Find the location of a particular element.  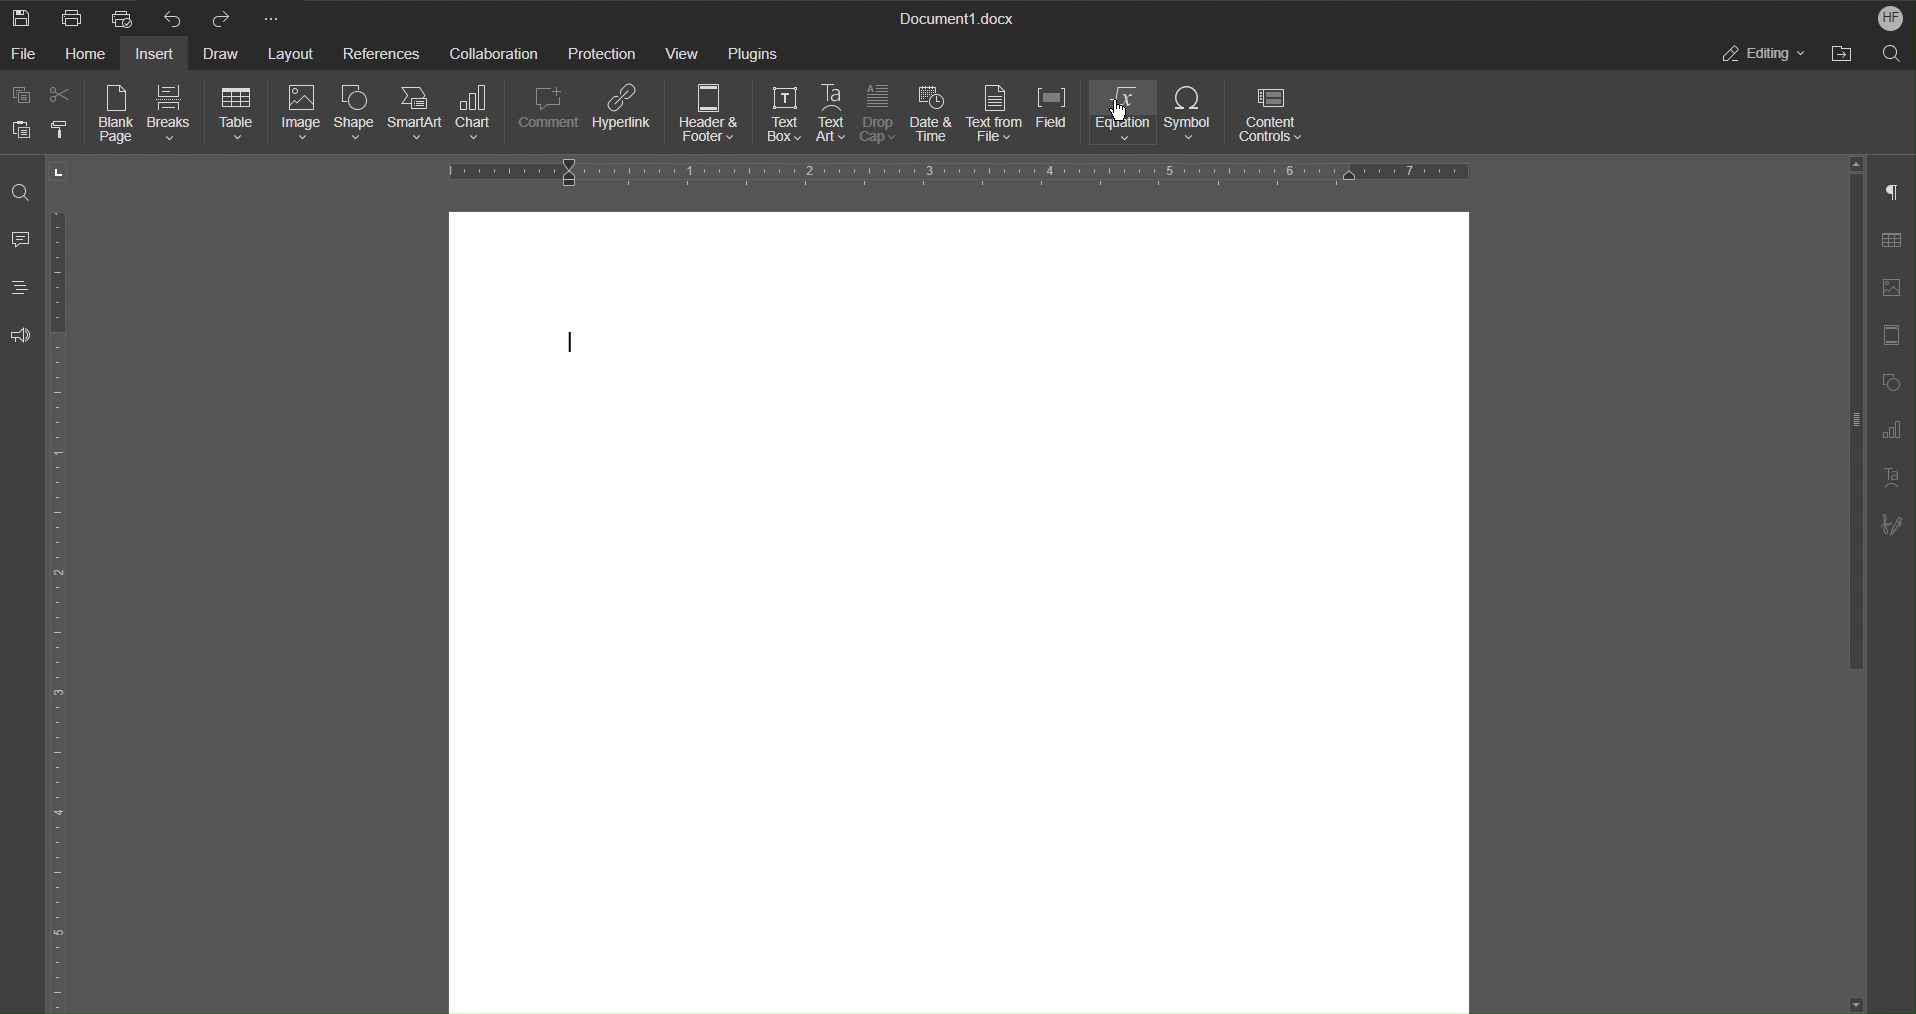

Image is located at coordinates (296, 115).